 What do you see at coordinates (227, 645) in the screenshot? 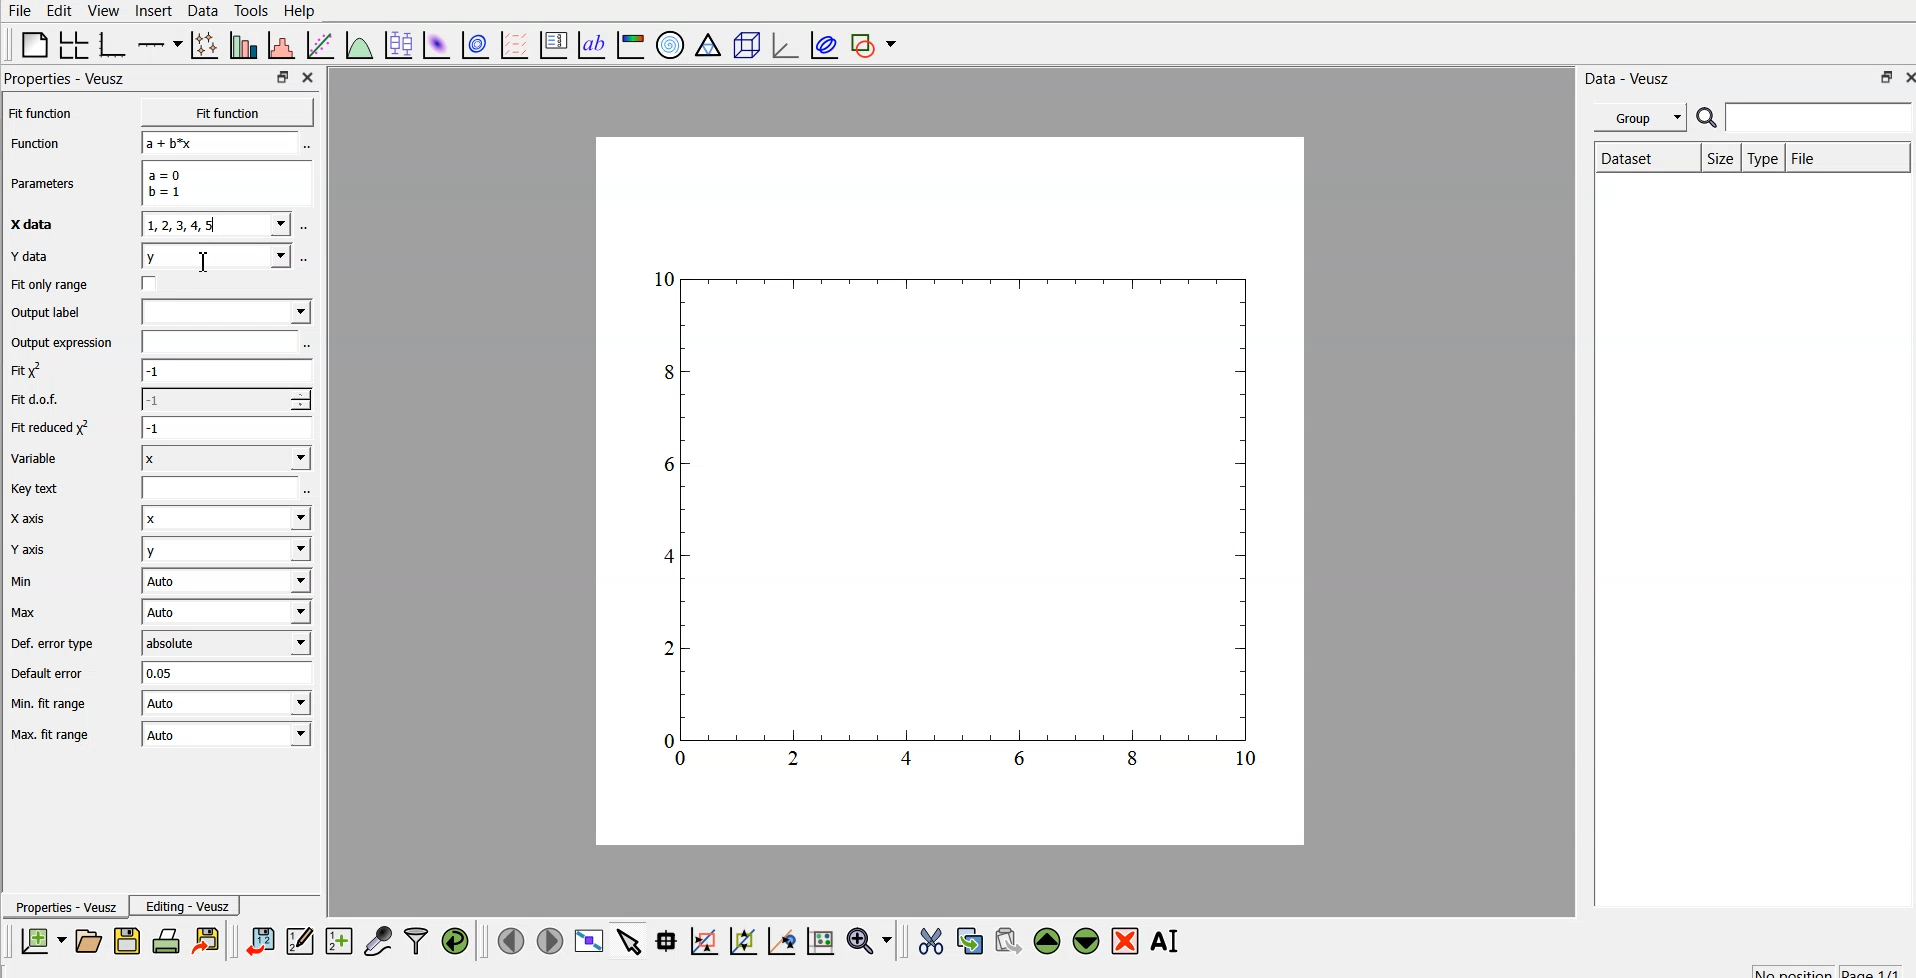
I see `absolute` at bounding box center [227, 645].